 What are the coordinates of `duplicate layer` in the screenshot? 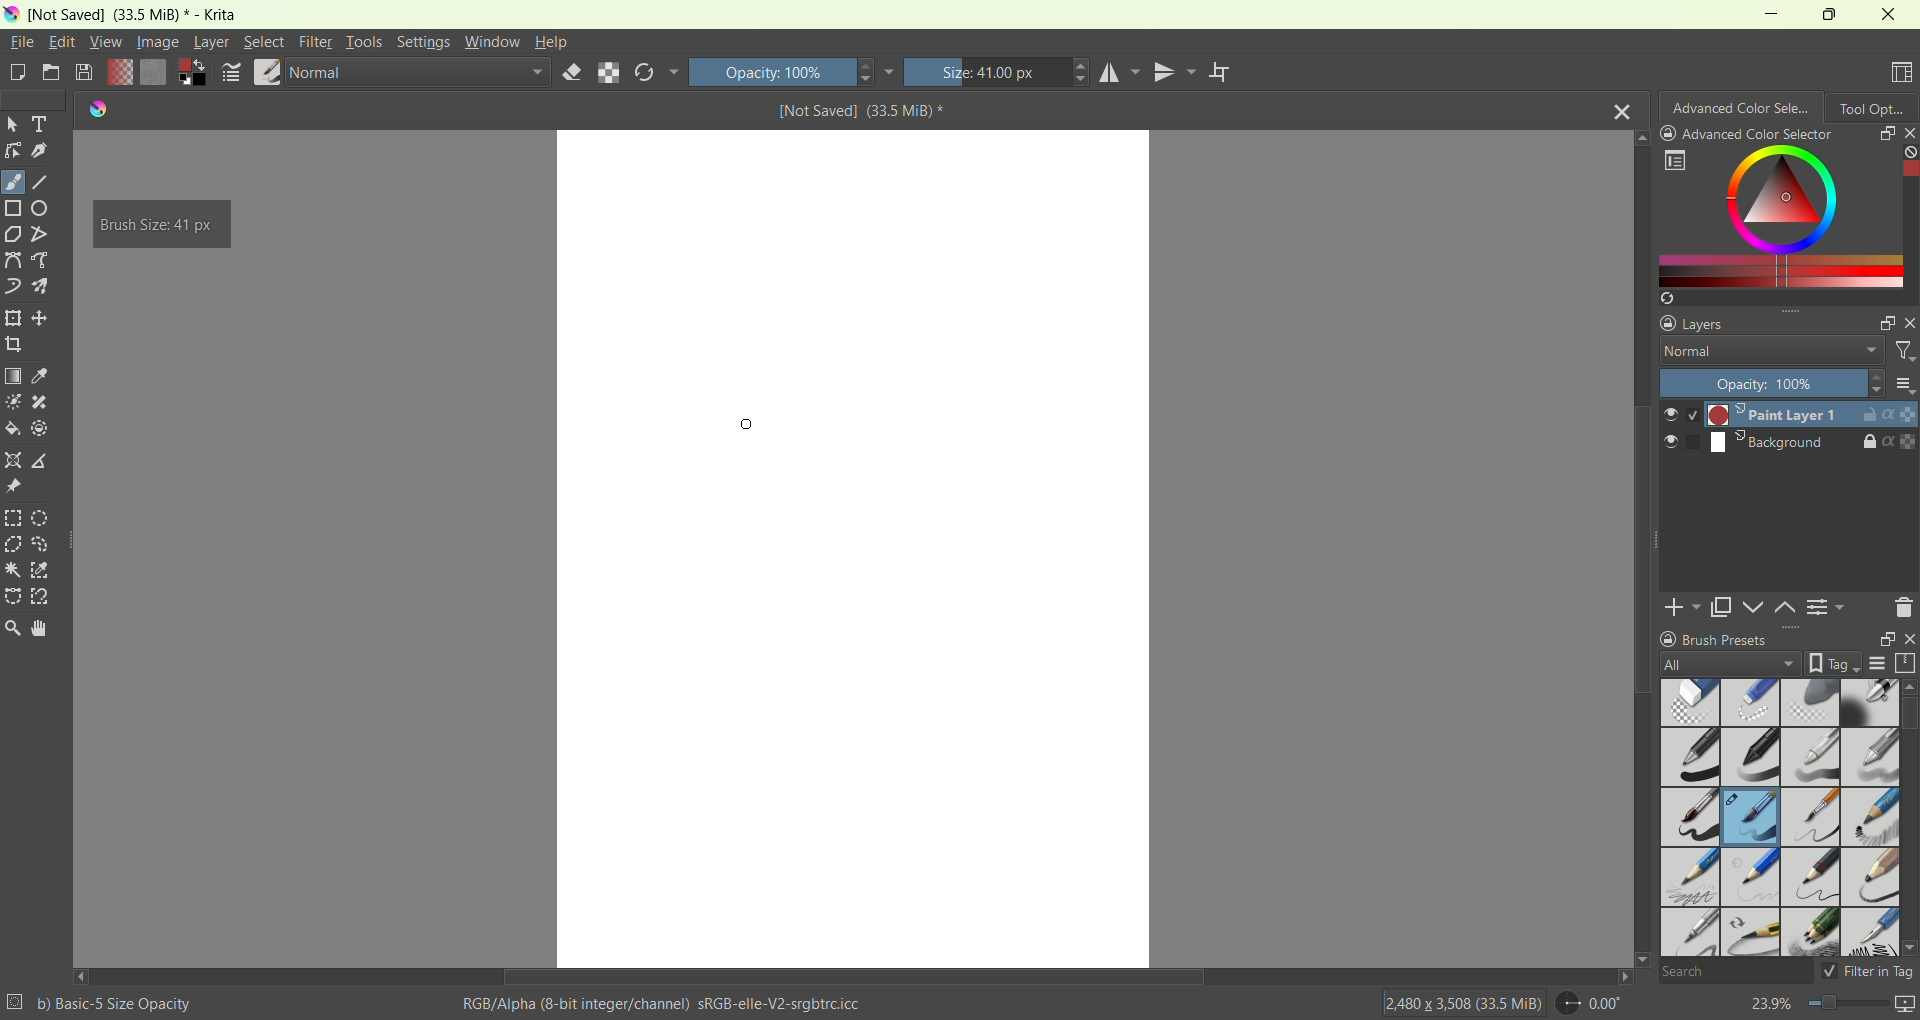 It's located at (1723, 607).